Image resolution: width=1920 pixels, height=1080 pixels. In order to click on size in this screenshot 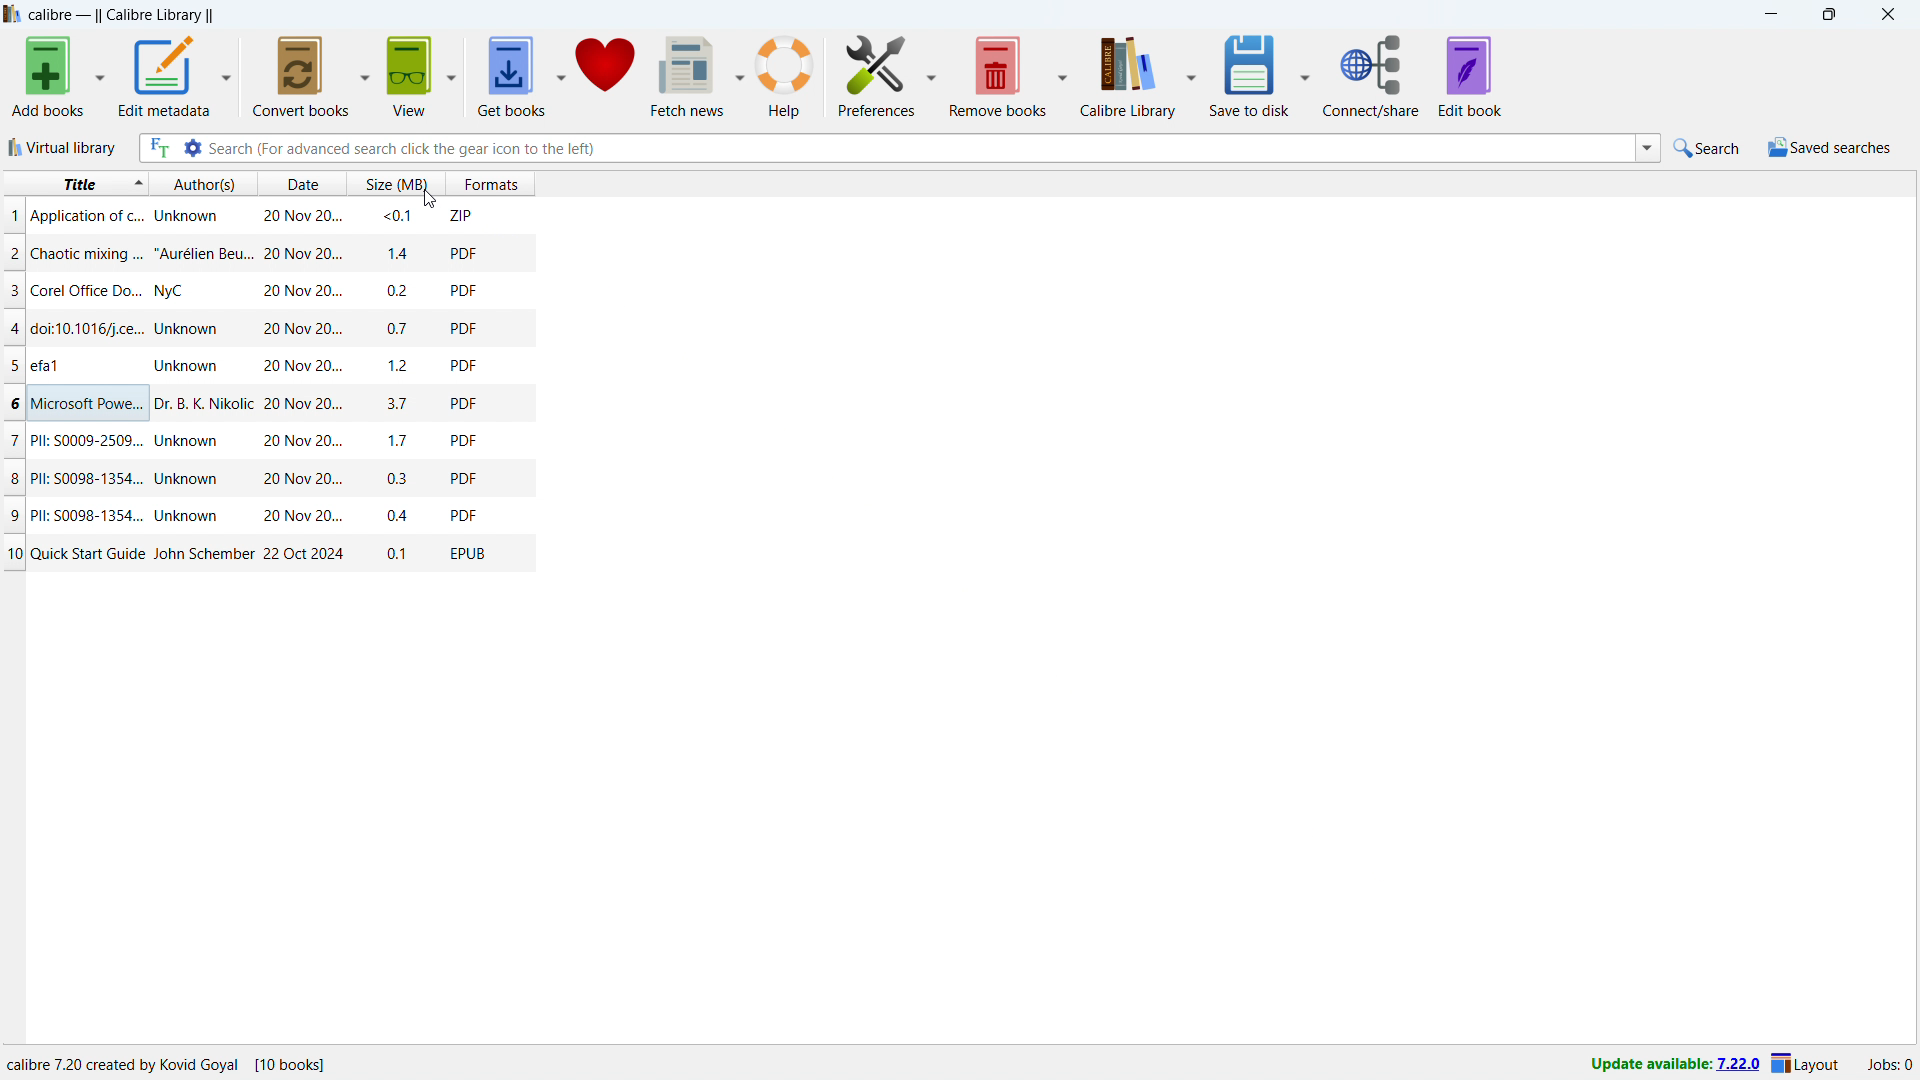, I will do `click(400, 327)`.